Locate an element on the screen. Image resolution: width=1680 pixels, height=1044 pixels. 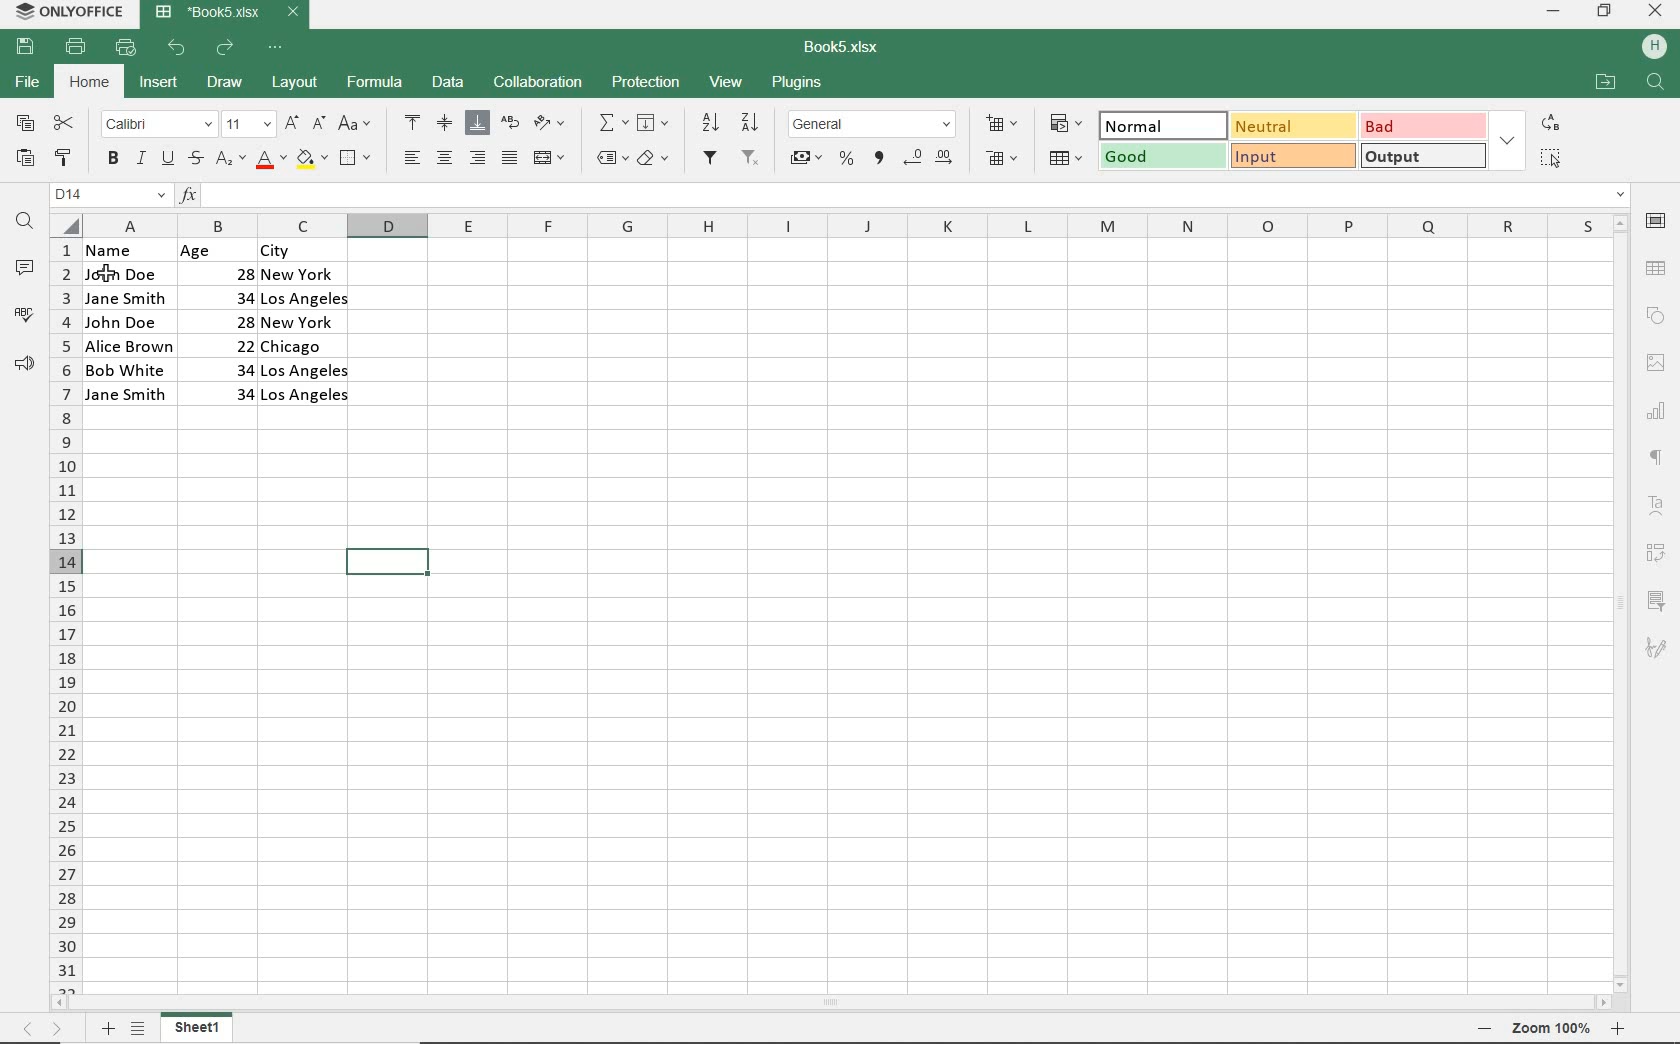
SCROLLBAR is located at coordinates (1624, 602).